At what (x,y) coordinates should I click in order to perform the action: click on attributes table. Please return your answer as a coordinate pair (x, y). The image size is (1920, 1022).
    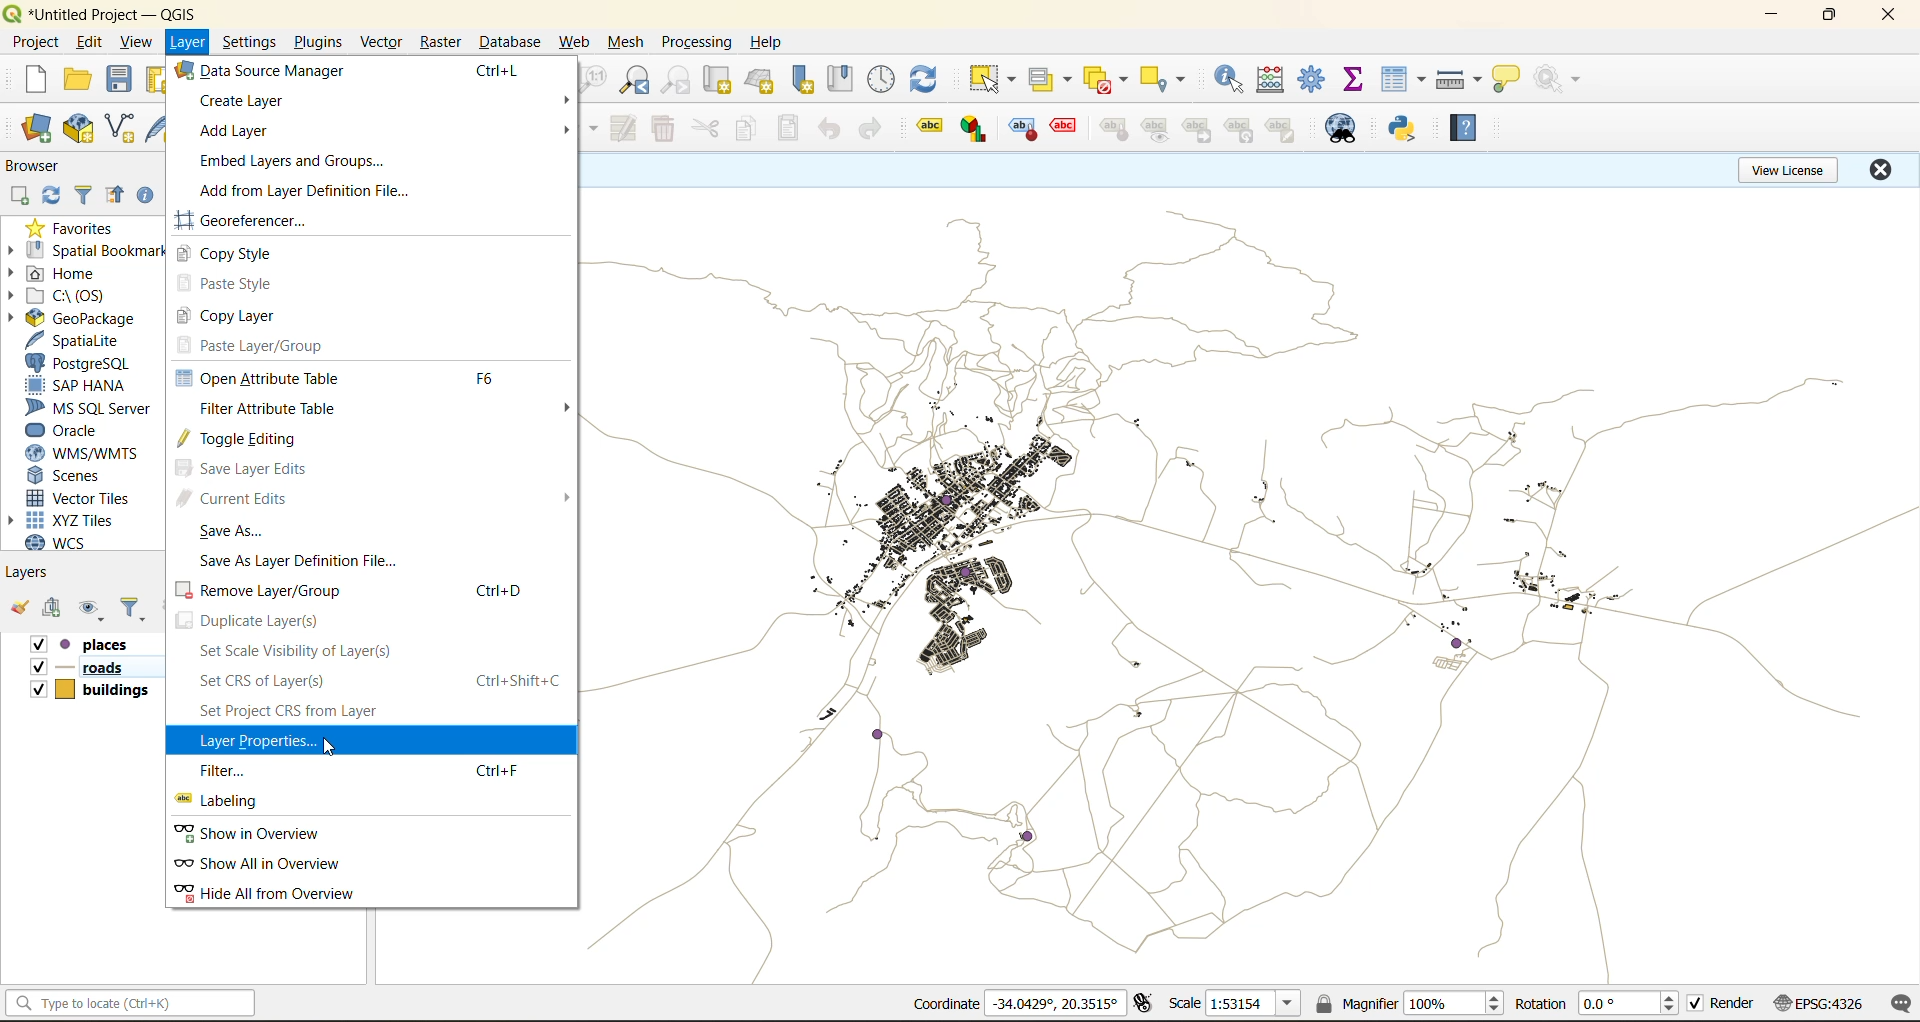
    Looking at the image, I should click on (1404, 82).